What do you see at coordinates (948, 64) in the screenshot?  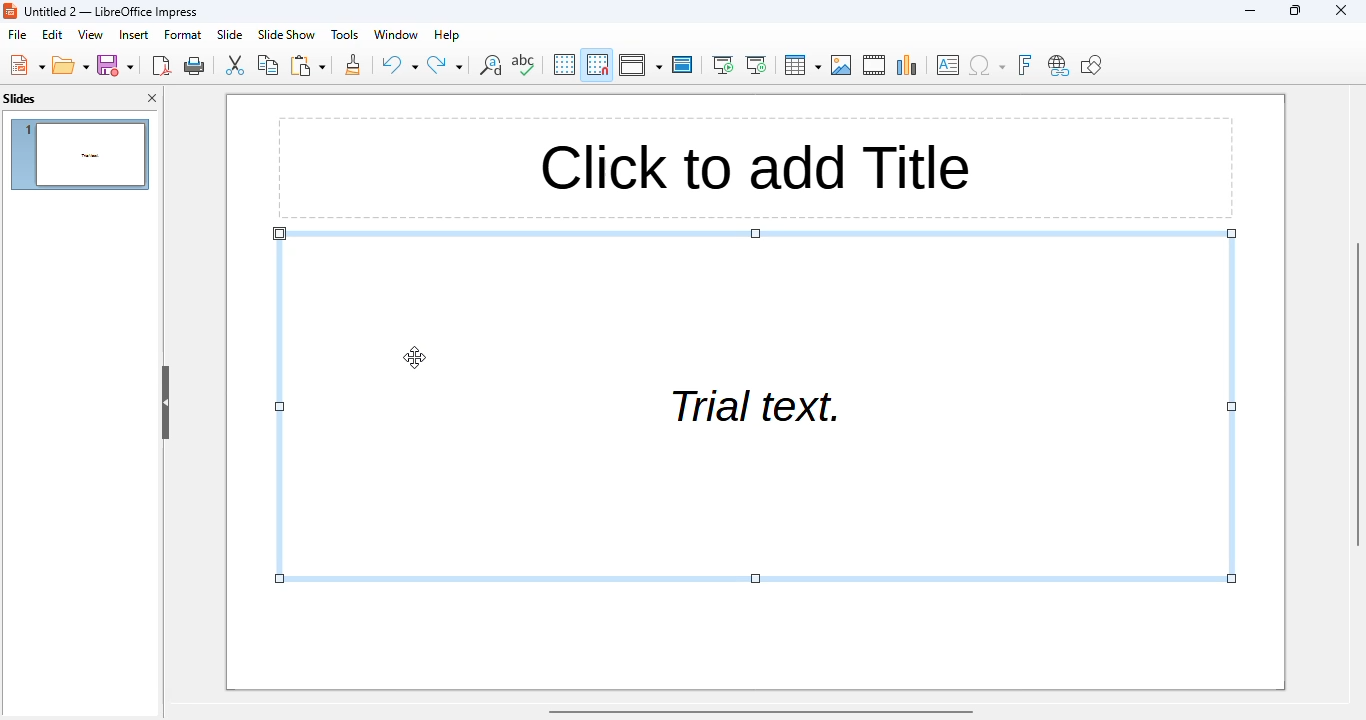 I see `insert text box` at bounding box center [948, 64].